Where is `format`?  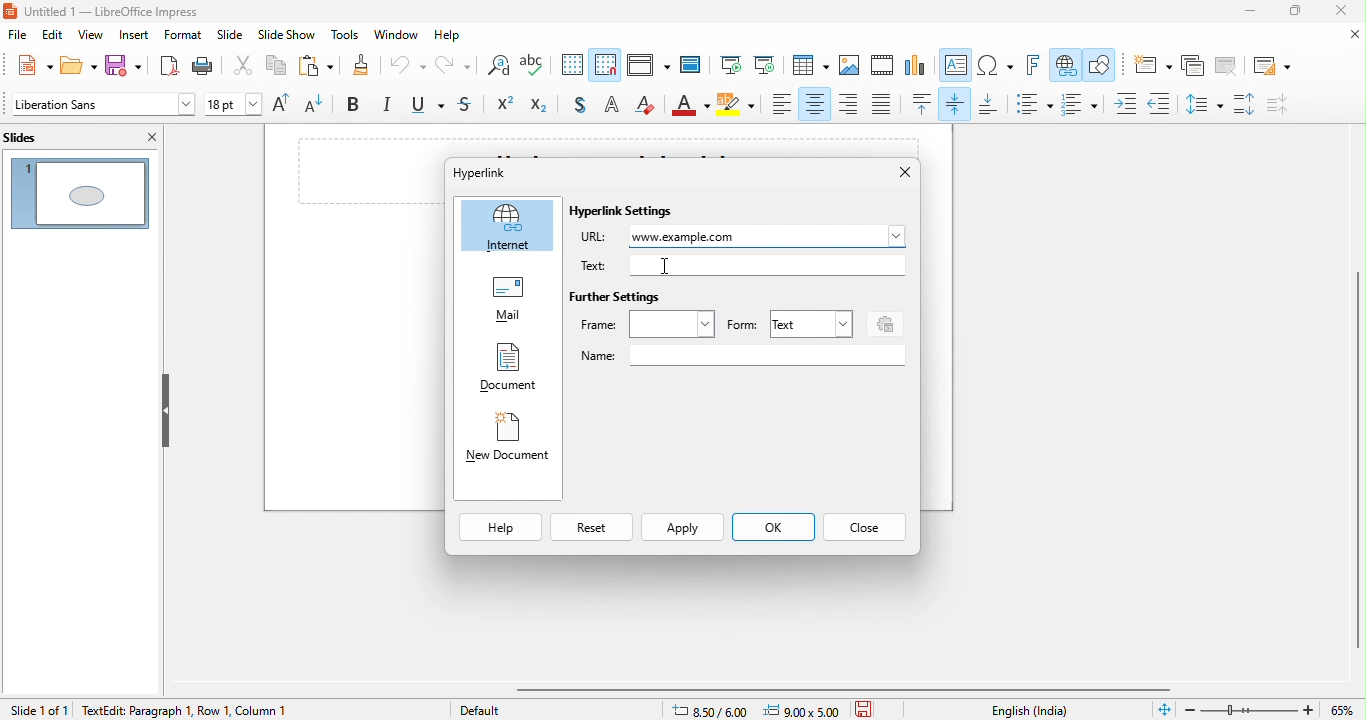 format is located at coordinates (183, 36).